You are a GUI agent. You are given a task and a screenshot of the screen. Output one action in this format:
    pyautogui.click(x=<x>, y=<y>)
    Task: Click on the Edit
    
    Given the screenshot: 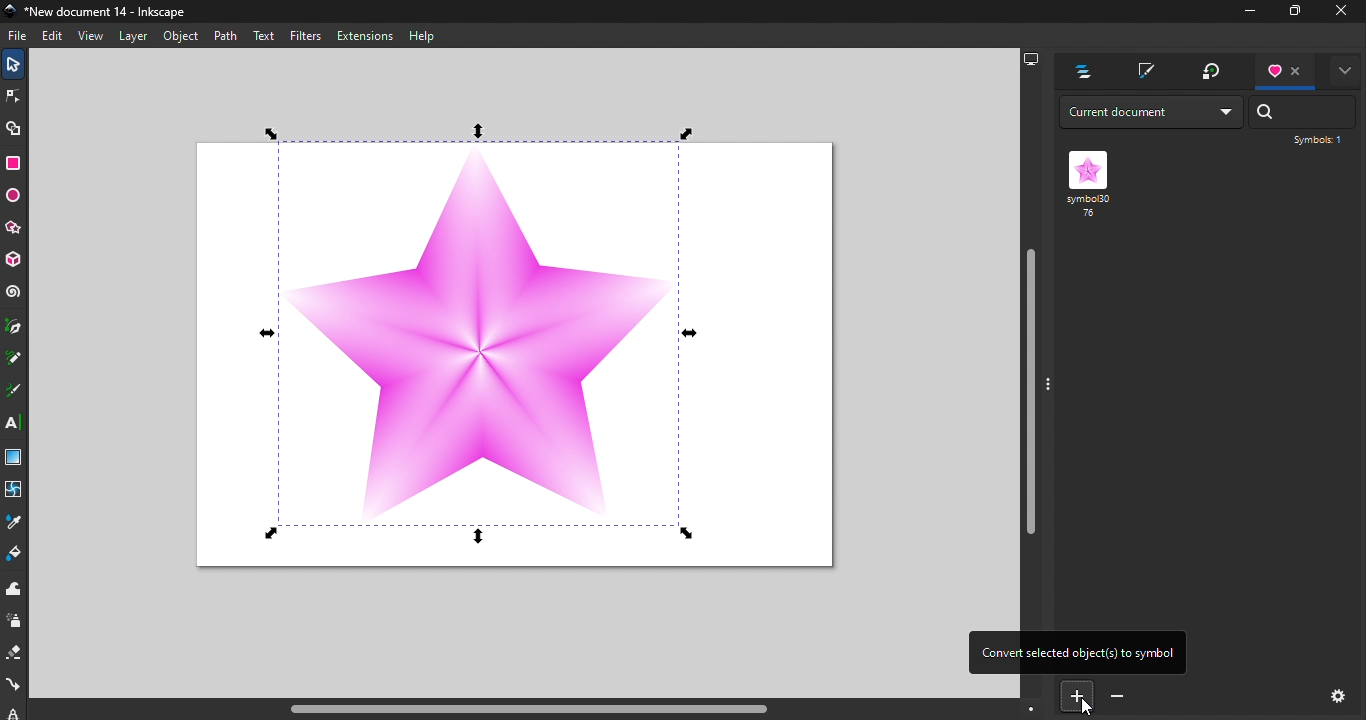 What is the action you would take?
    pyautogui.click(x=53, y=37)
    